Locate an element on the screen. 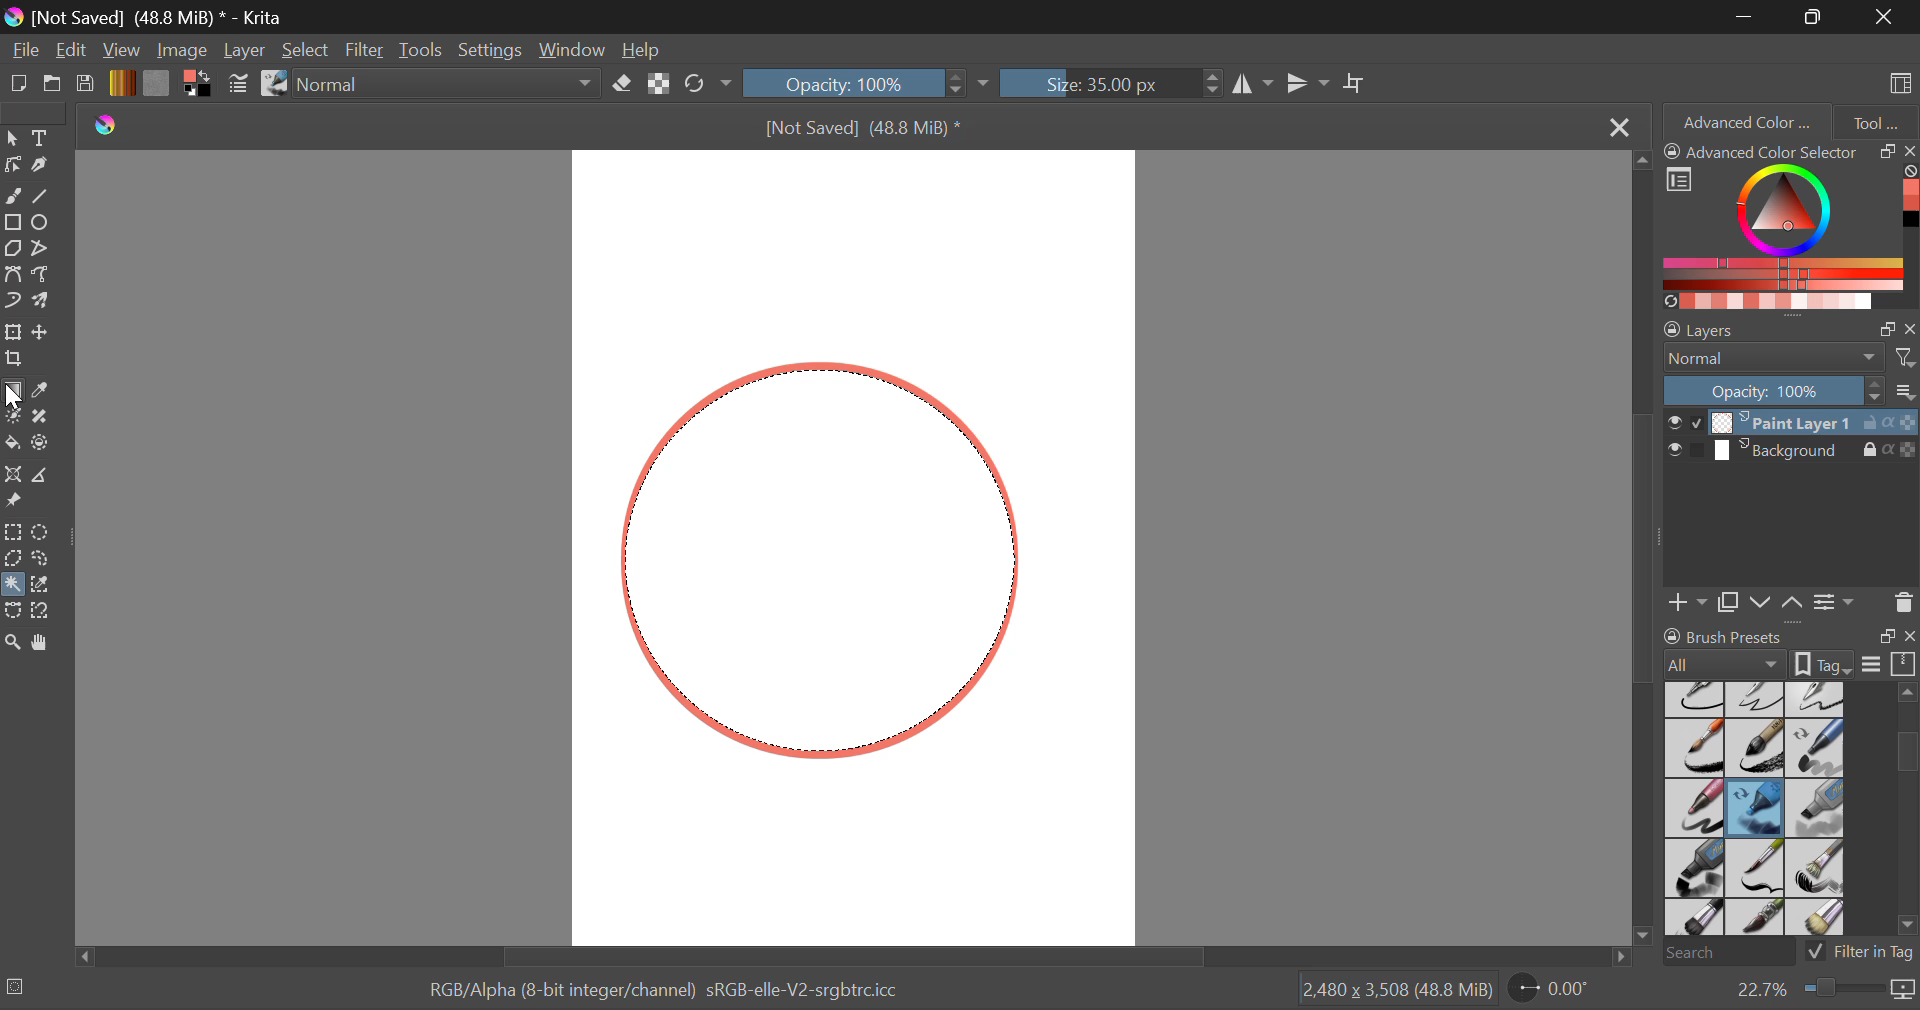 The image size is (1920, 1010). Paint Layer 1 is located at coordinates (1792, 421).